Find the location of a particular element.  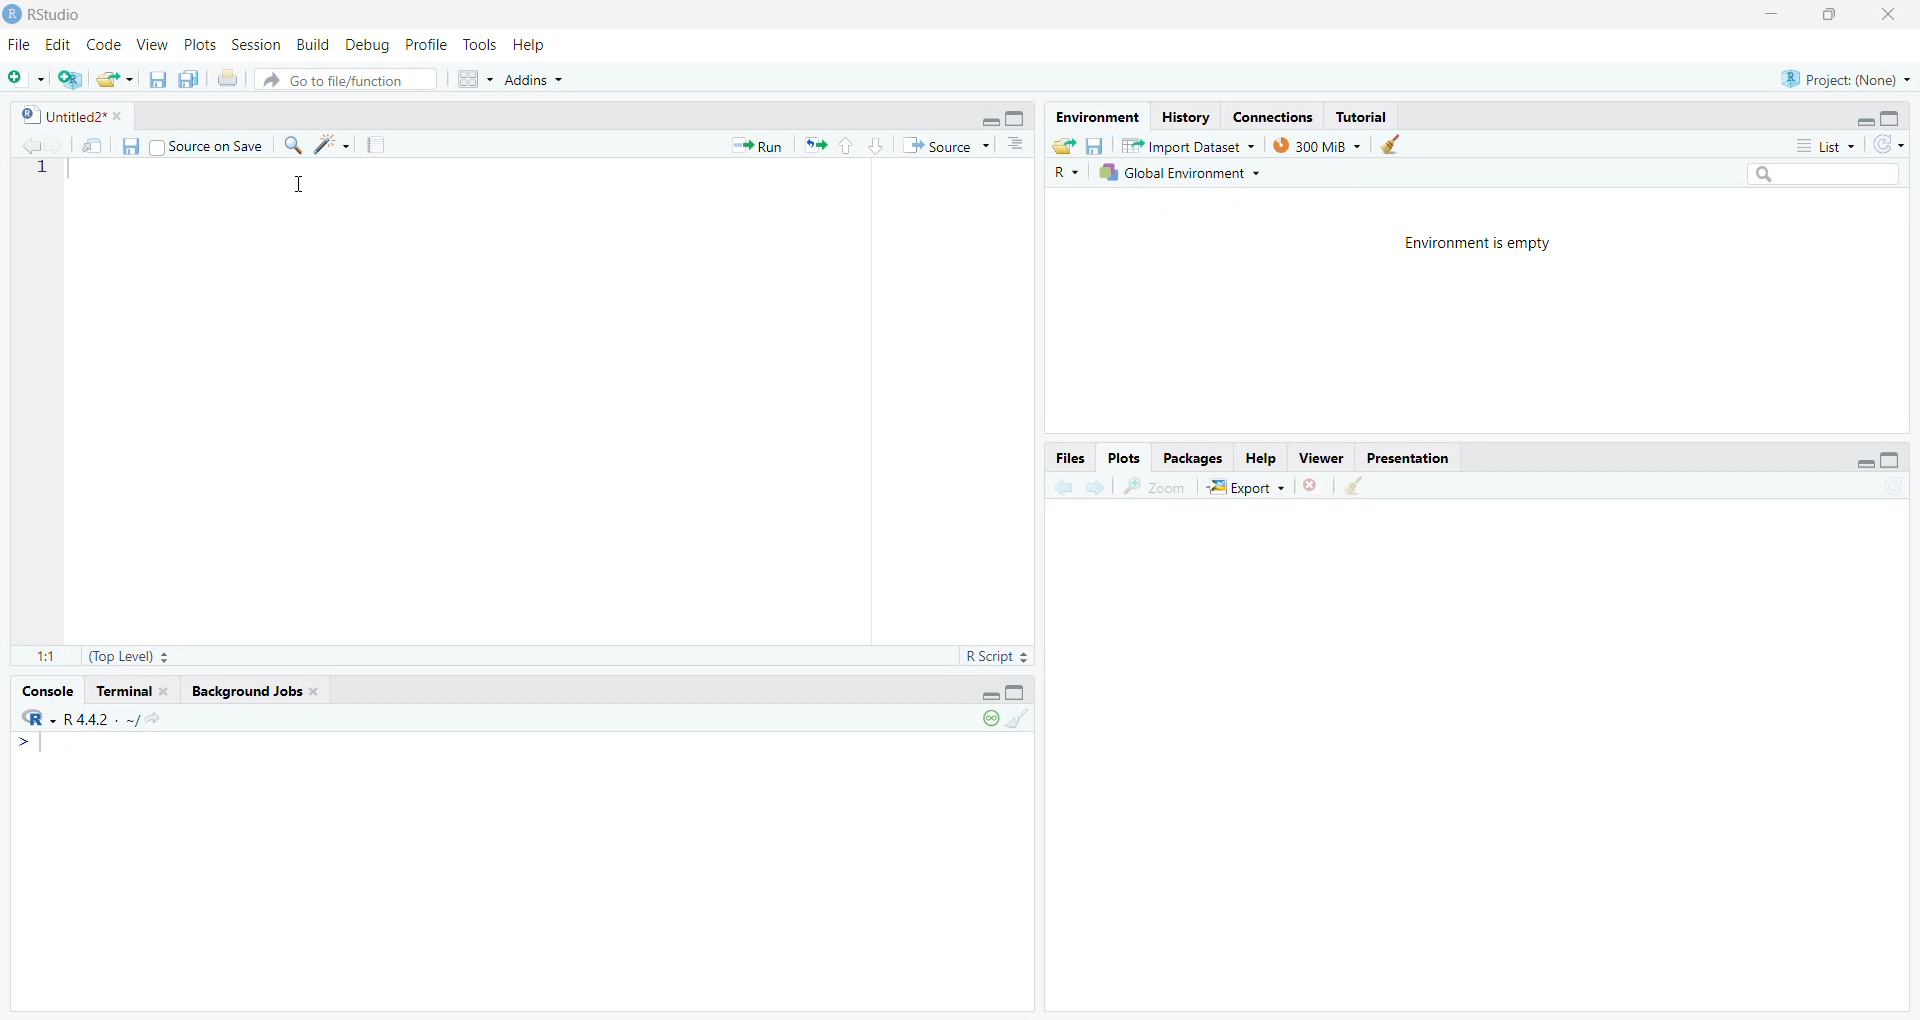

background Jobs is located at coordinates (253, 693).